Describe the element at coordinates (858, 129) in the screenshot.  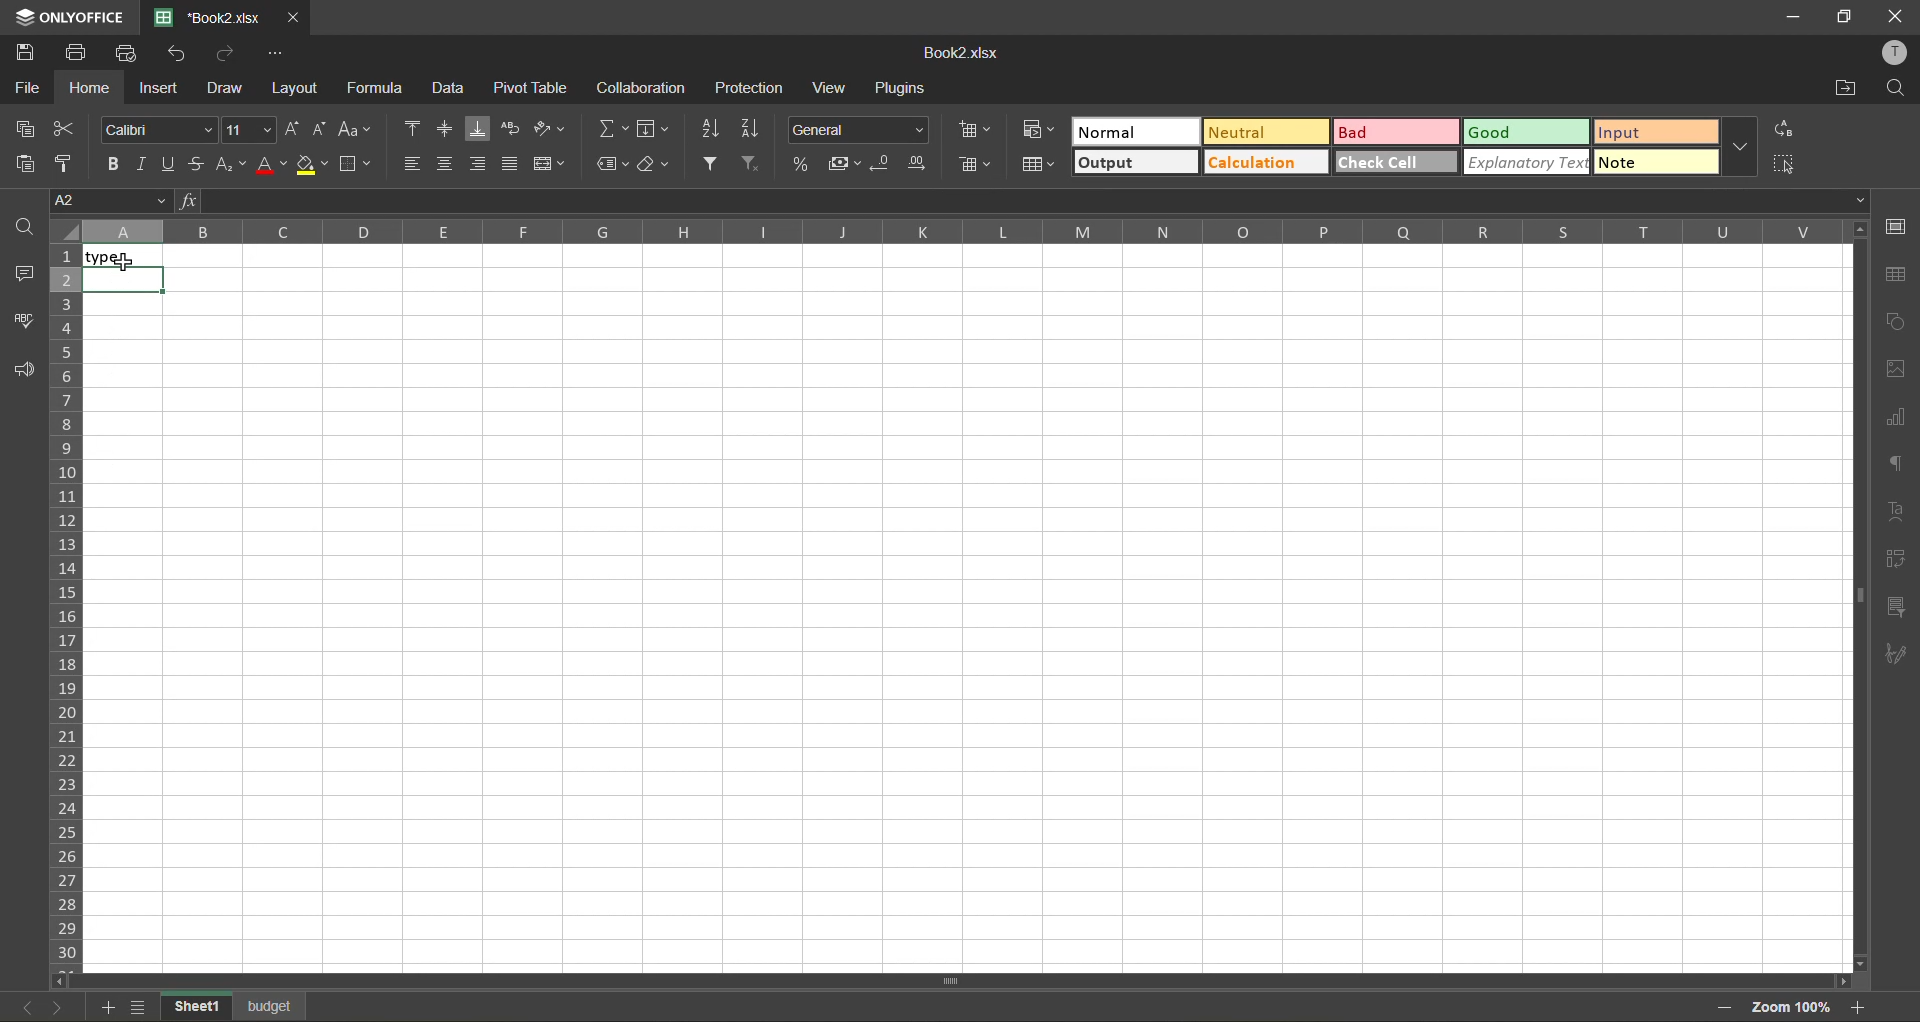
I see `number format` at that location.